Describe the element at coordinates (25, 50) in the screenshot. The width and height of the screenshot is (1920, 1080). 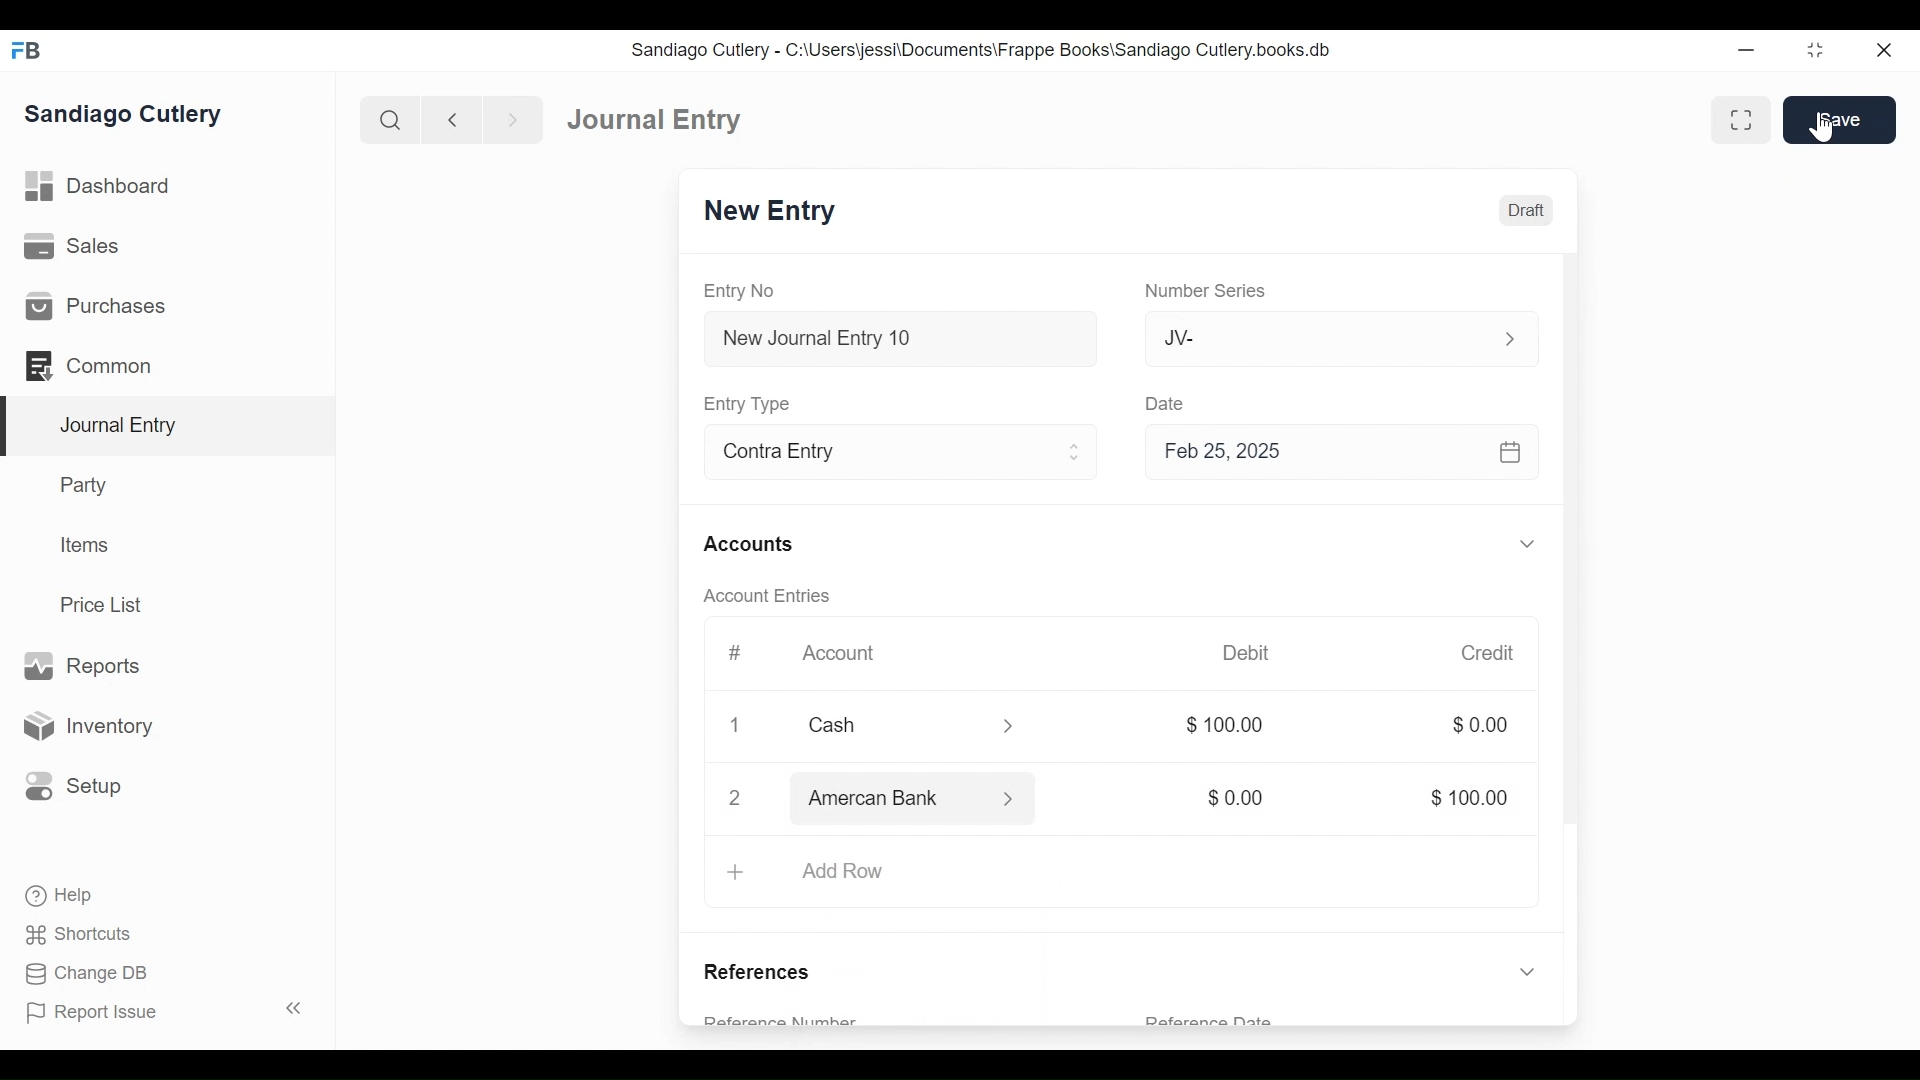
I see `Frappe Books Desktop icon` at that location.